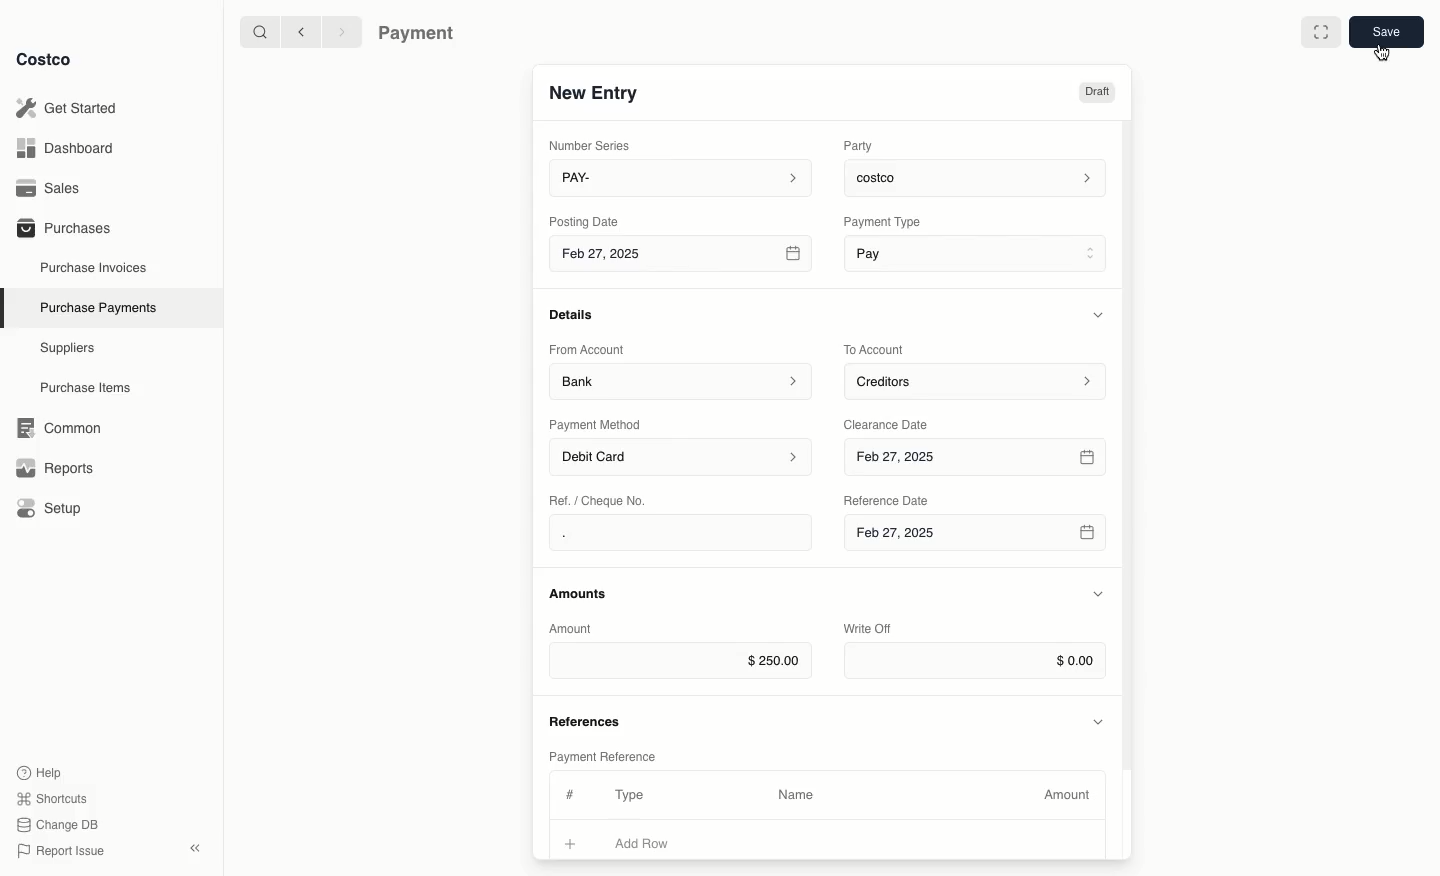 This screenshot has width=1440, height=876. What do you see at coordinates (259, 30) in the screenshot?
I see `Search` at bounding box center [259, 30].